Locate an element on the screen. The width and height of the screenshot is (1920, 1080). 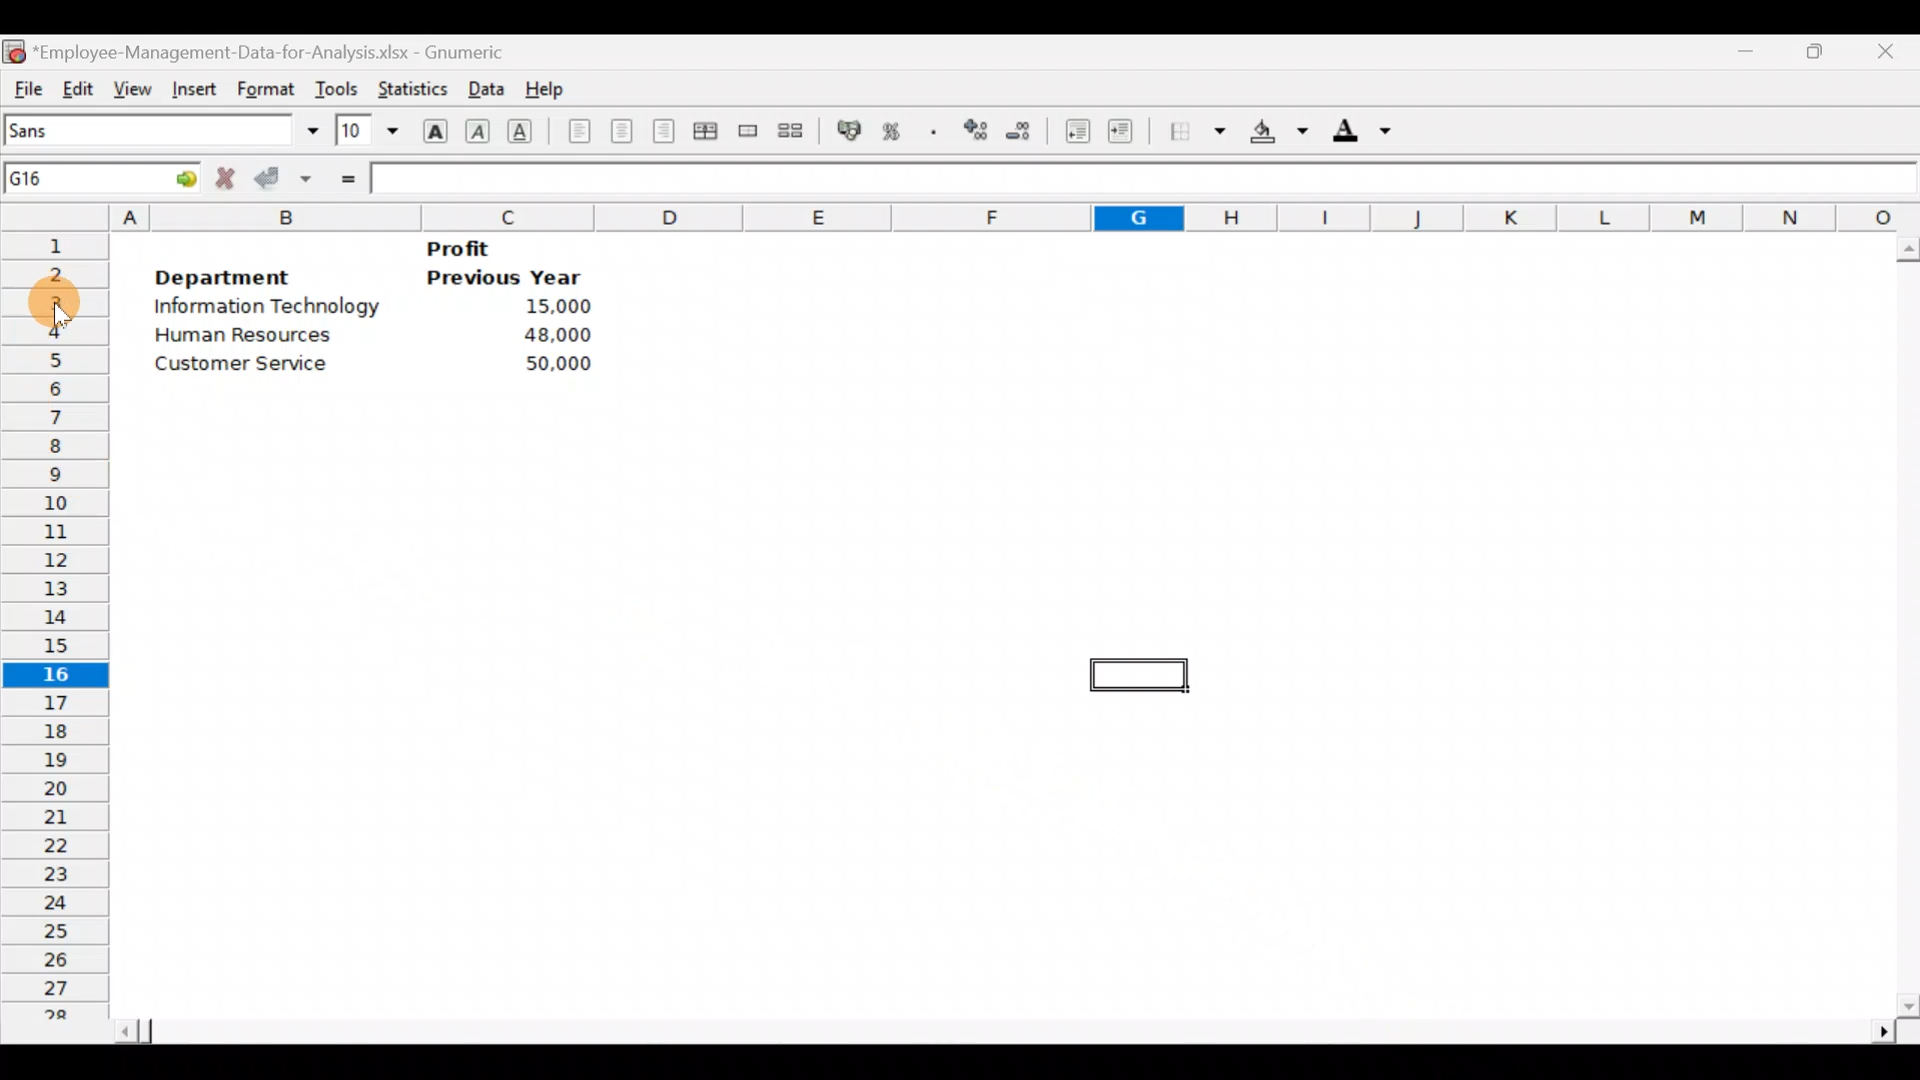
File is located at coordinates (26, 86).